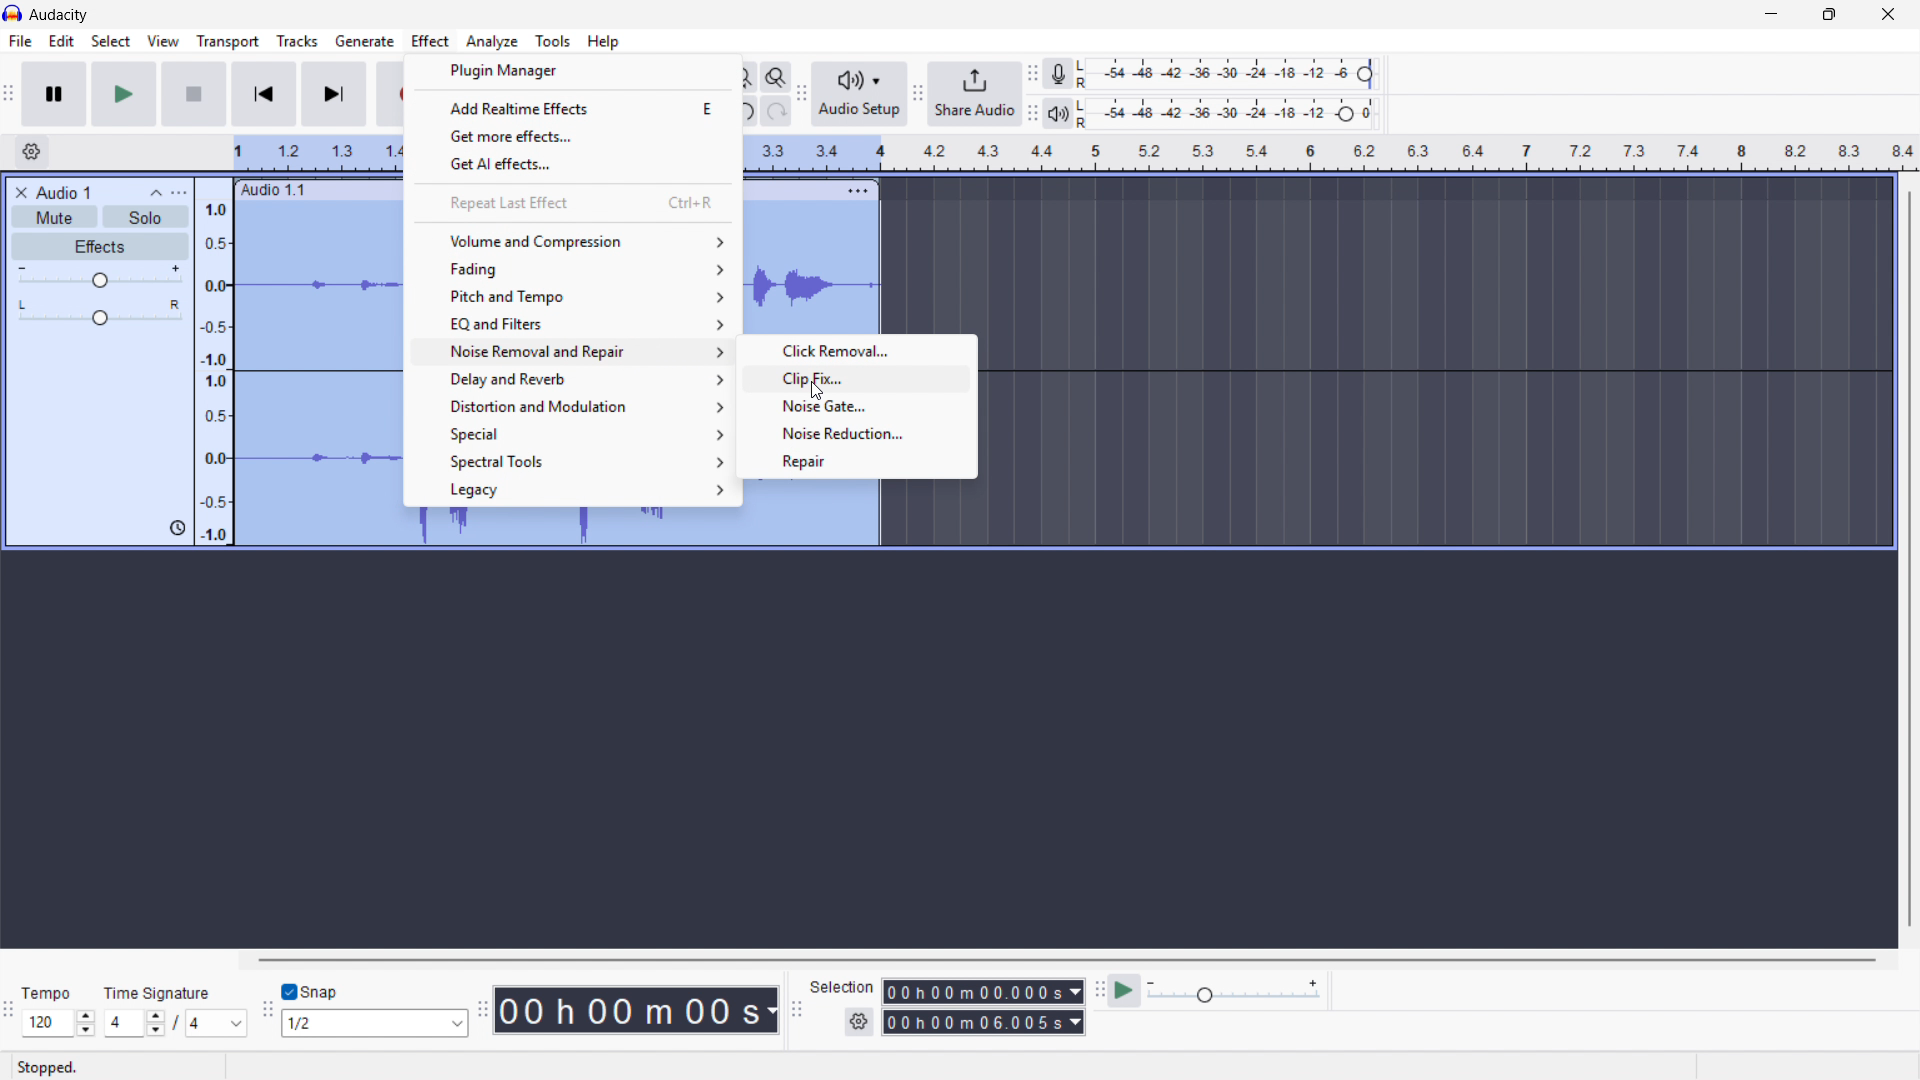 This screenshot has height=1080, width=1920. I want to click on Timeline settings , so click(31, 153).